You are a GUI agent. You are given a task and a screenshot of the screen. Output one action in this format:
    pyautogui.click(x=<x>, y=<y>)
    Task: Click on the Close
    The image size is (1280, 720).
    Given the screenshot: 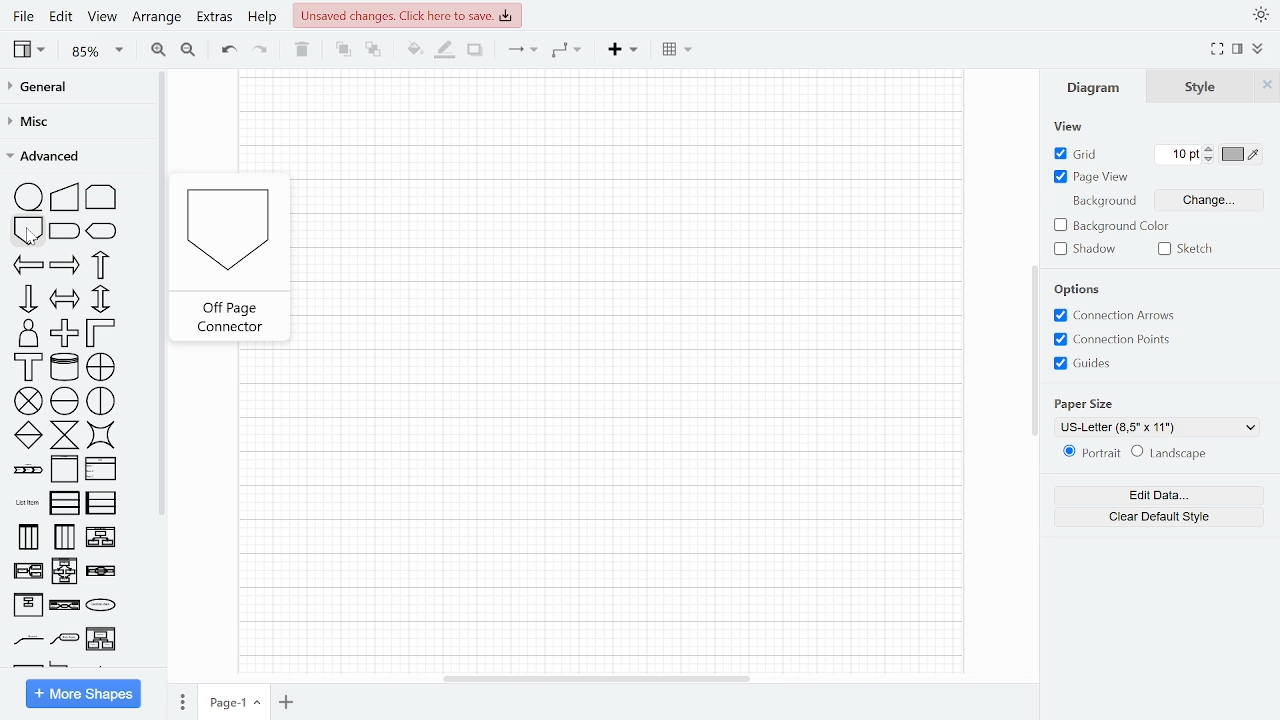 What is the action you would take?
    pyautogui.click(x=1269, y=88)
    